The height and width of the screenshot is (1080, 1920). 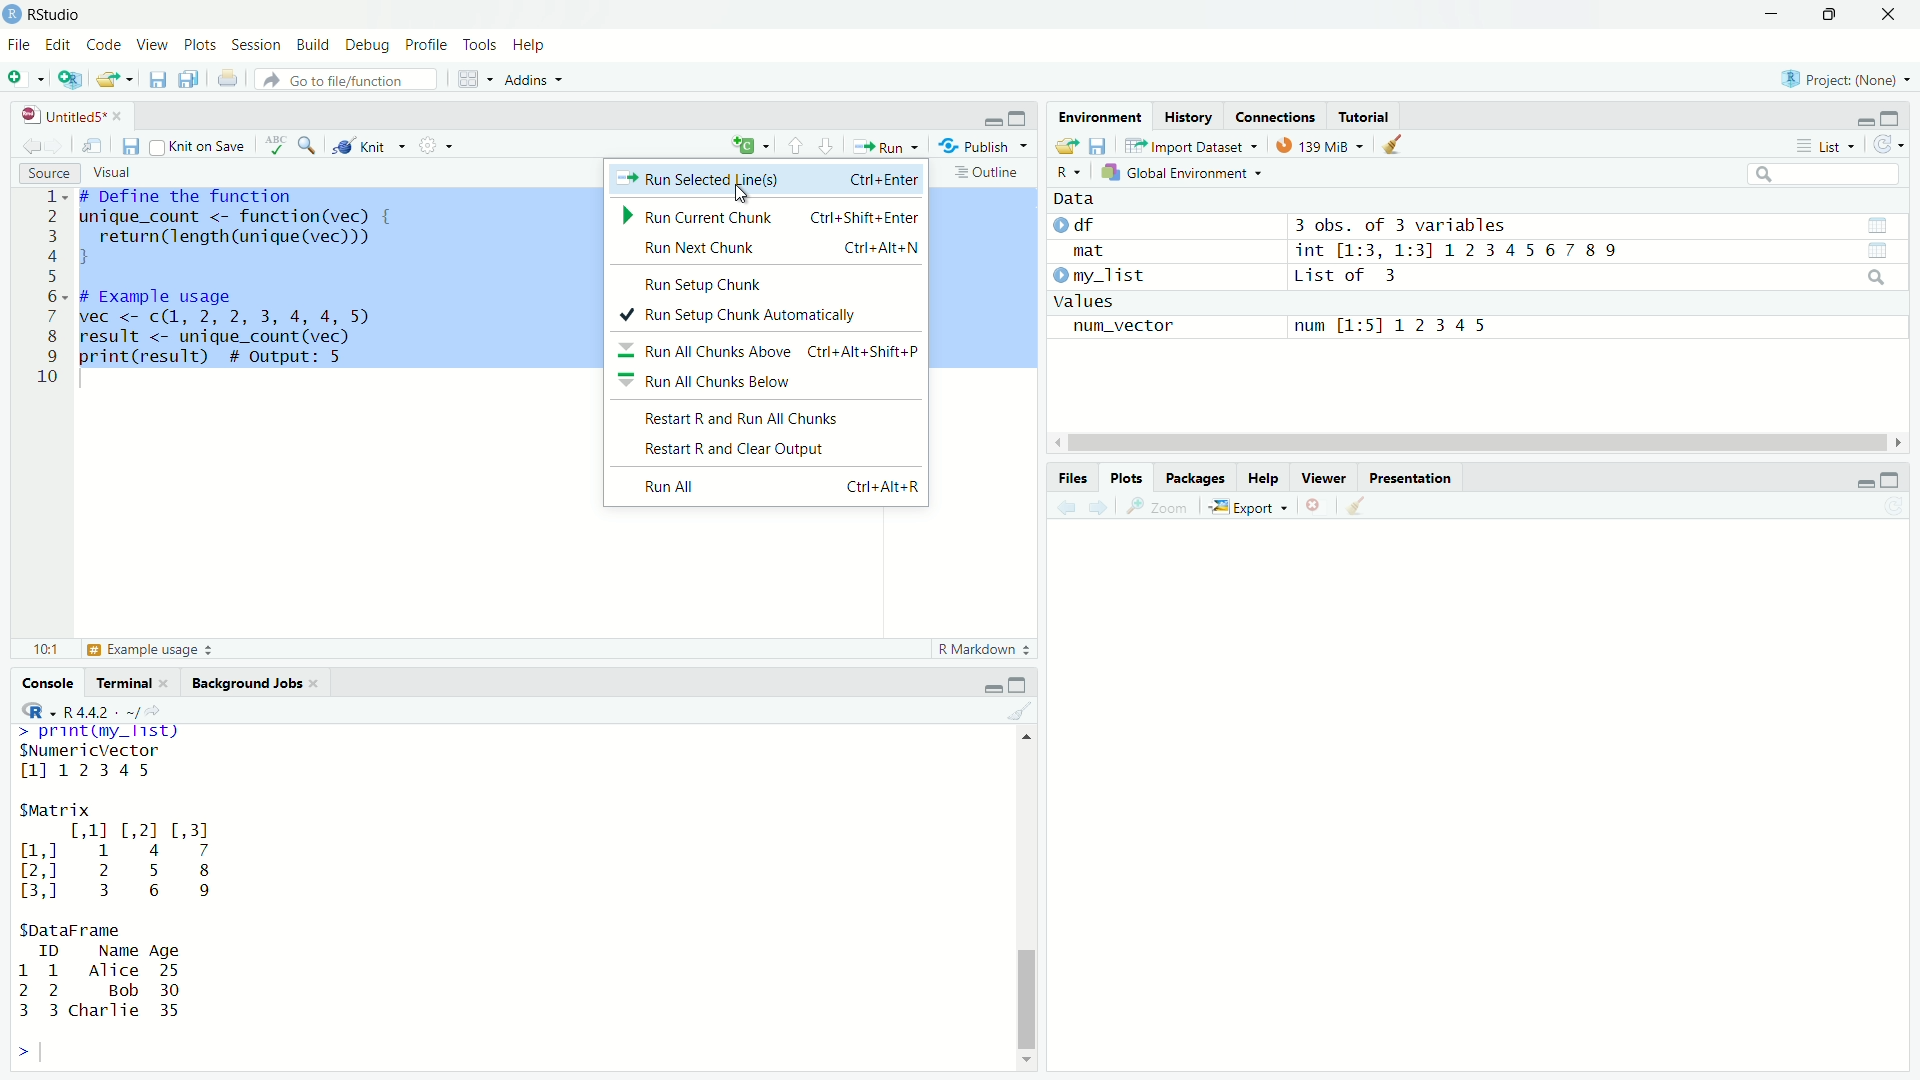 What do you see at coordinates (1845, 79) in the screenshot?
I see `Project(None)` at bounding box center [1845, 79].